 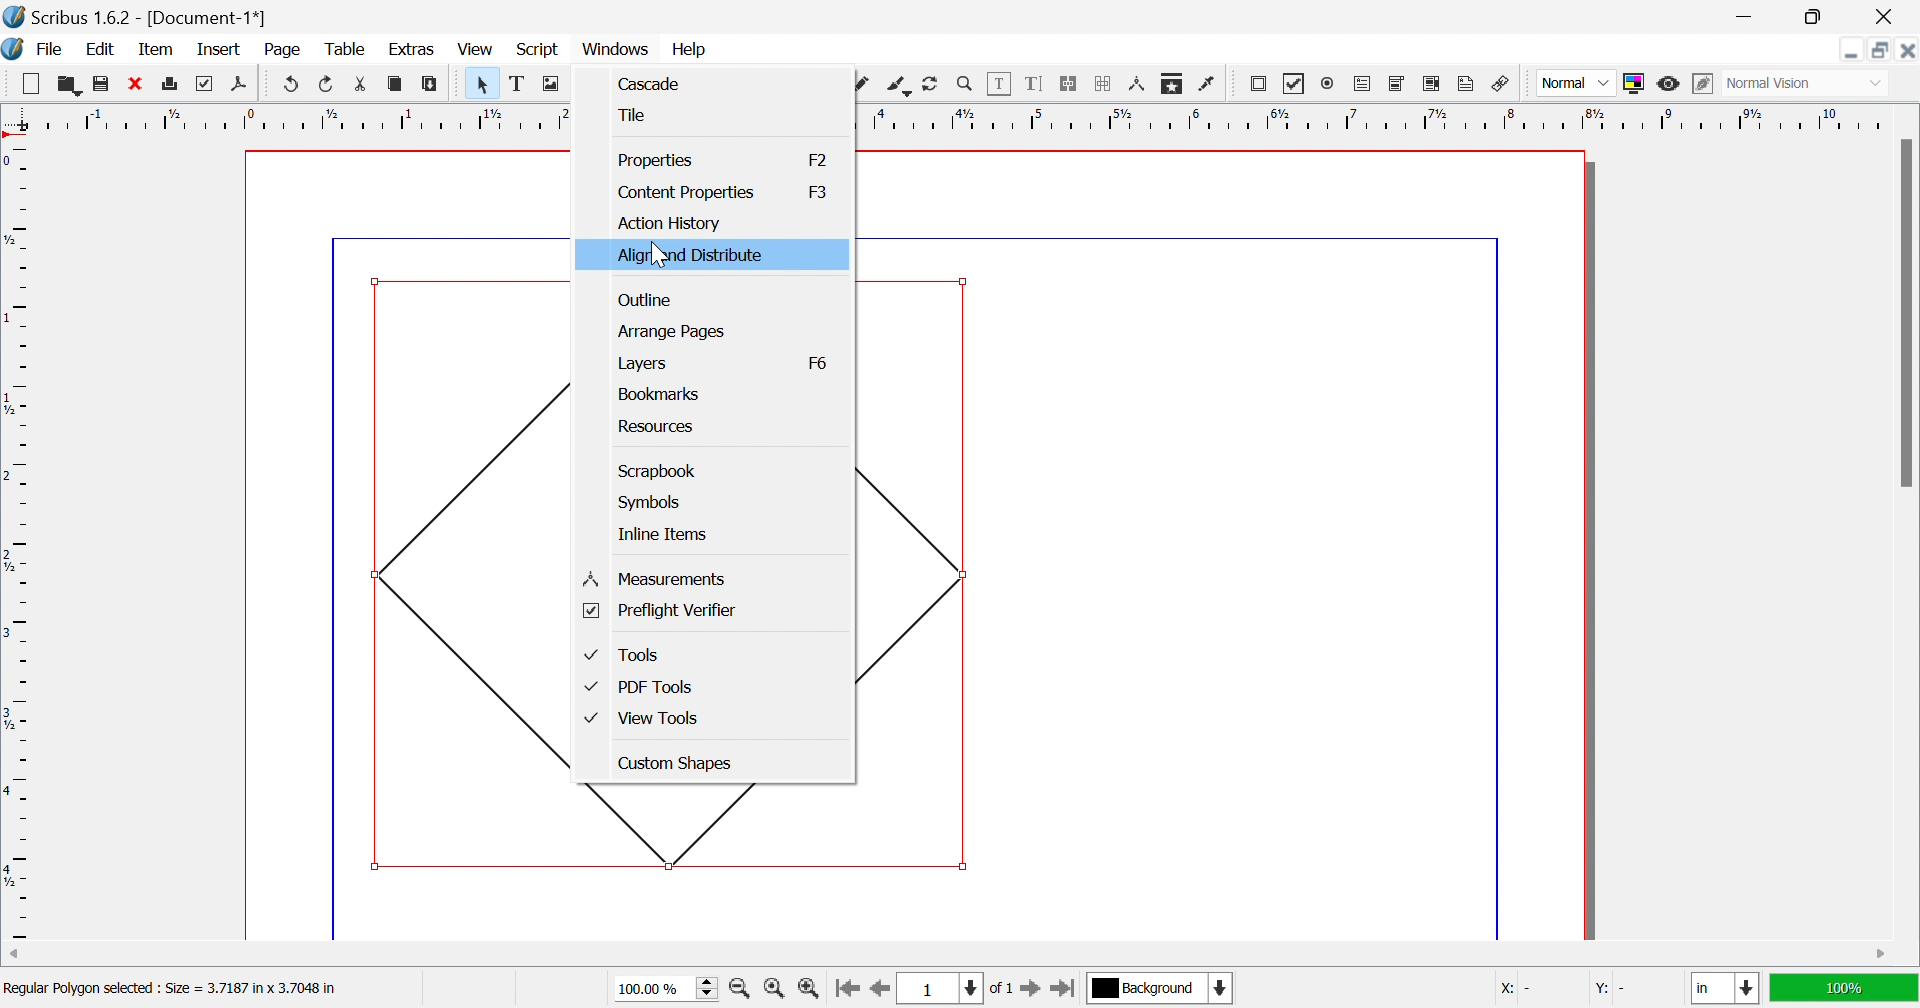 I want to click on x: -, so click(x=1516, y=991).